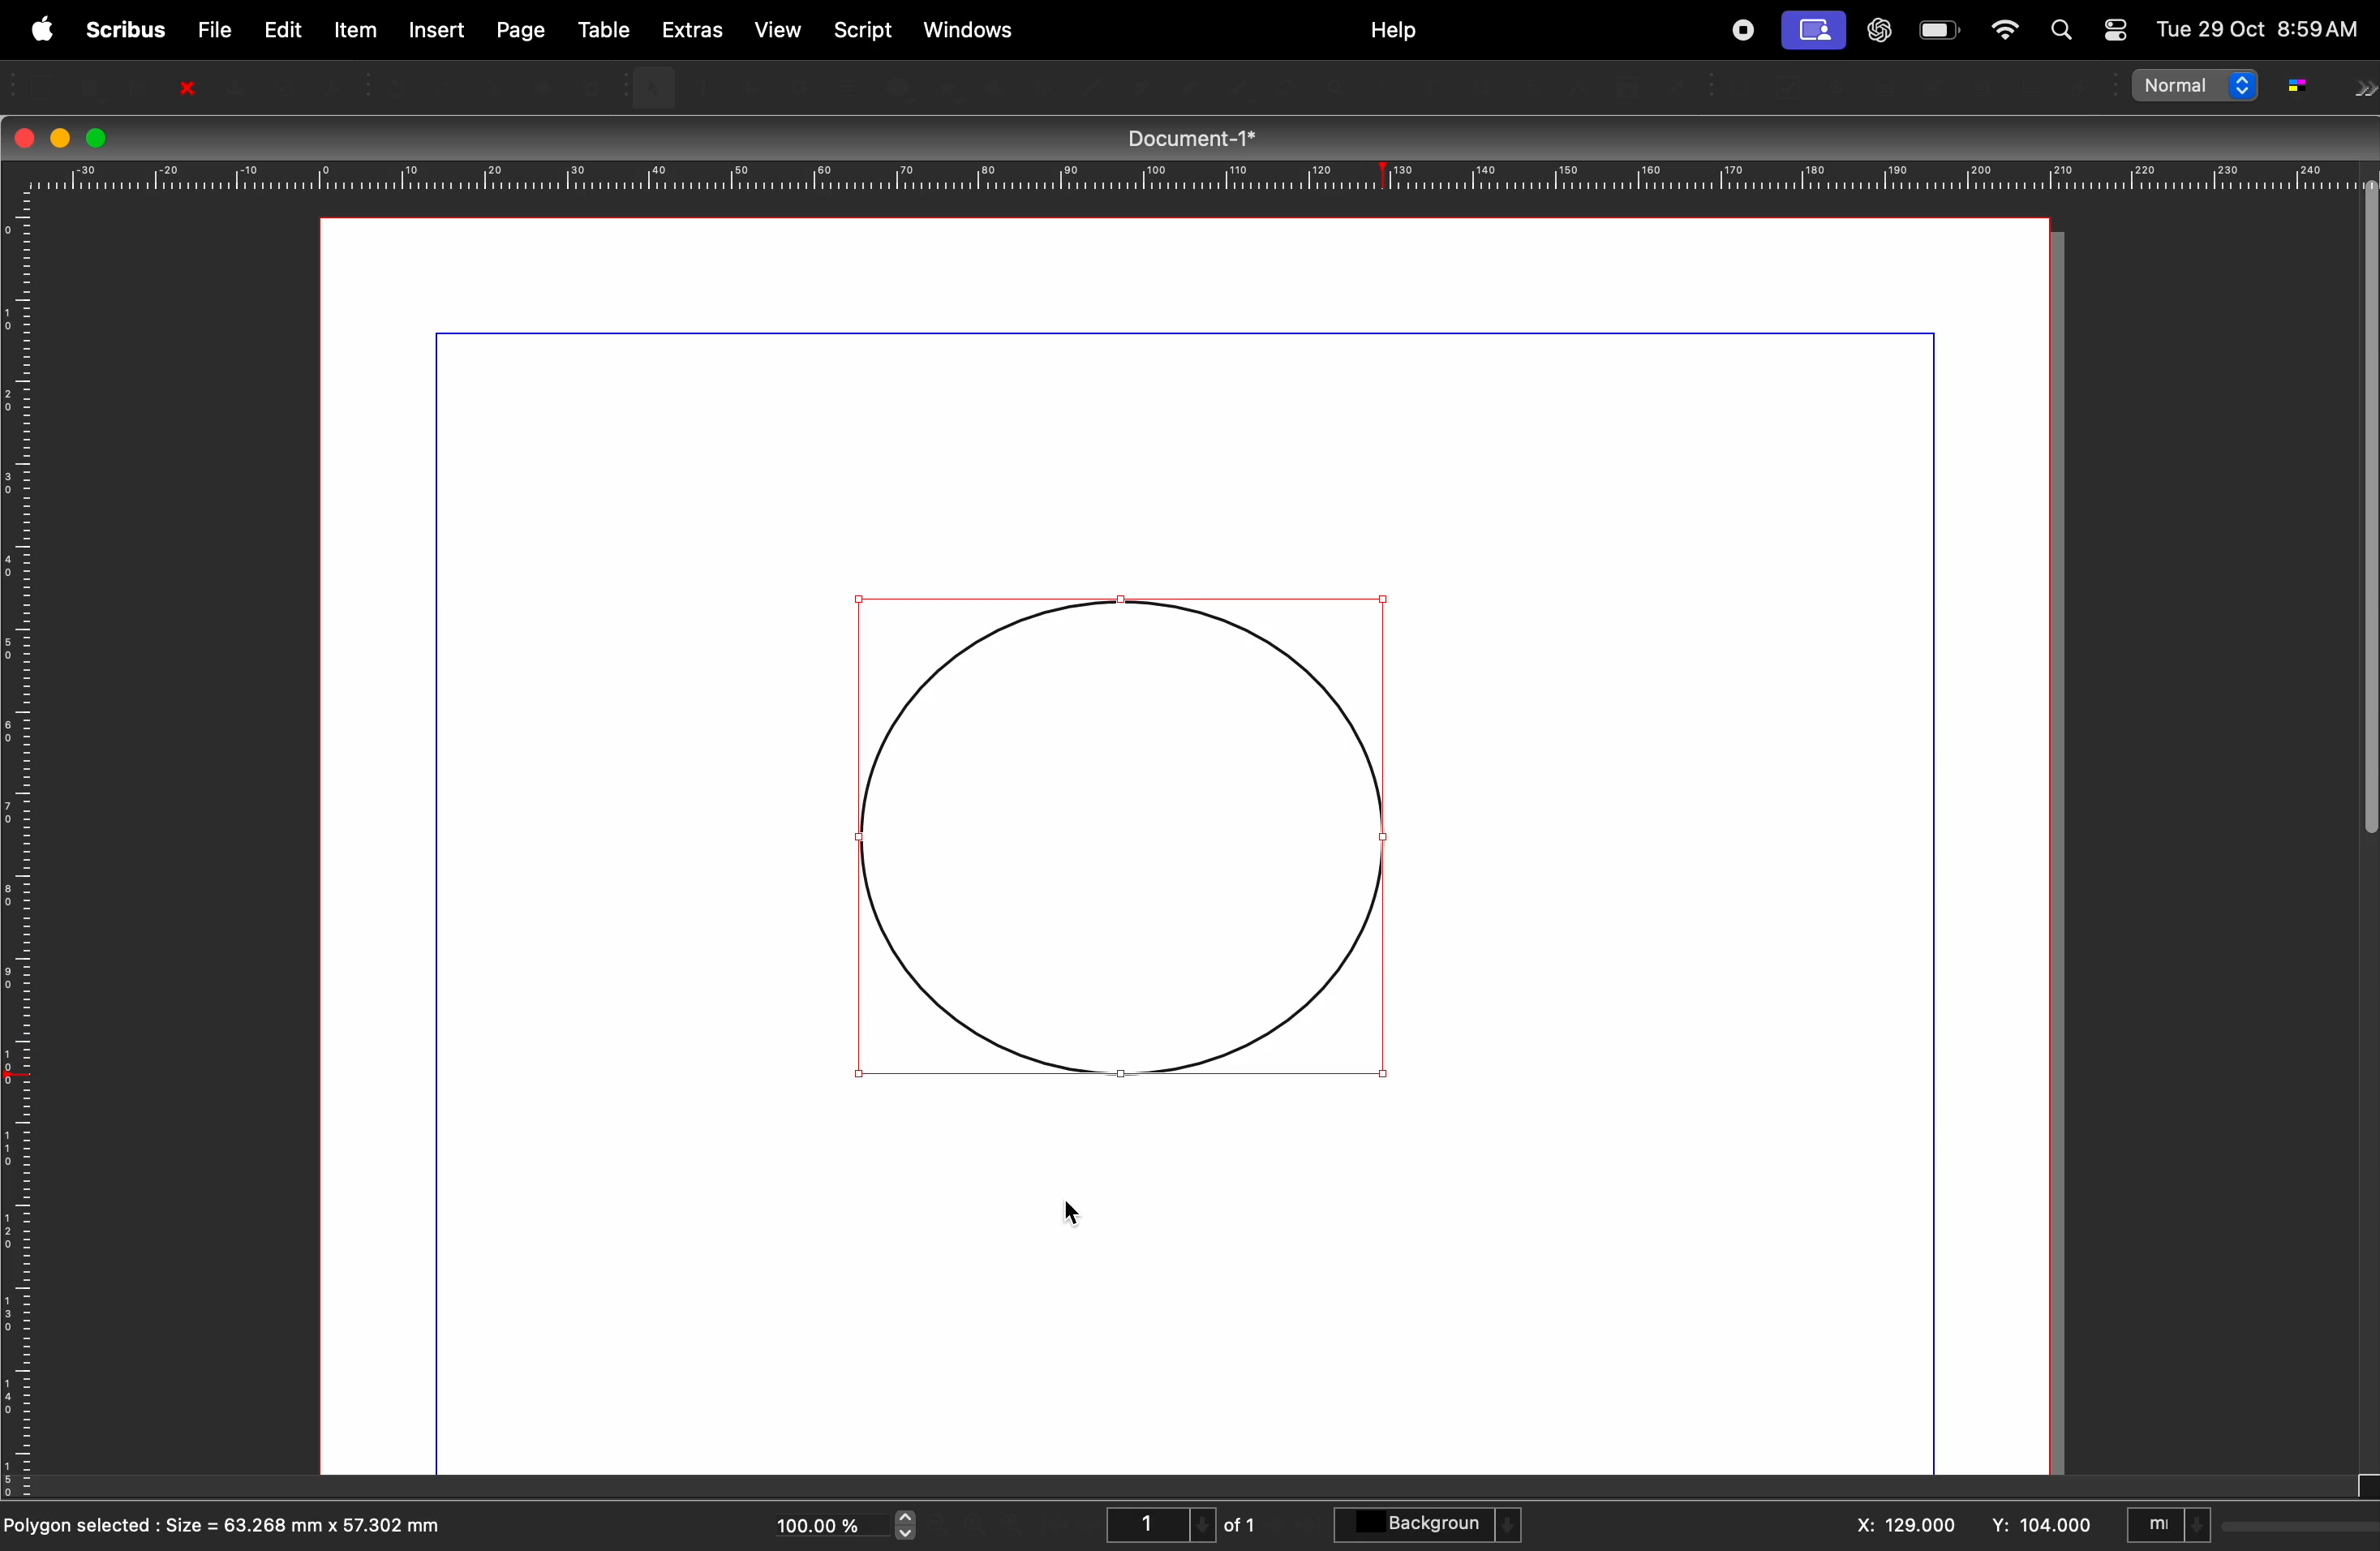 This screenshot has height=1551, width=2380. What do you see at coordinates (2112, 23) in the screenshot?
I see `toggle` at bounding box center [2112, 23].